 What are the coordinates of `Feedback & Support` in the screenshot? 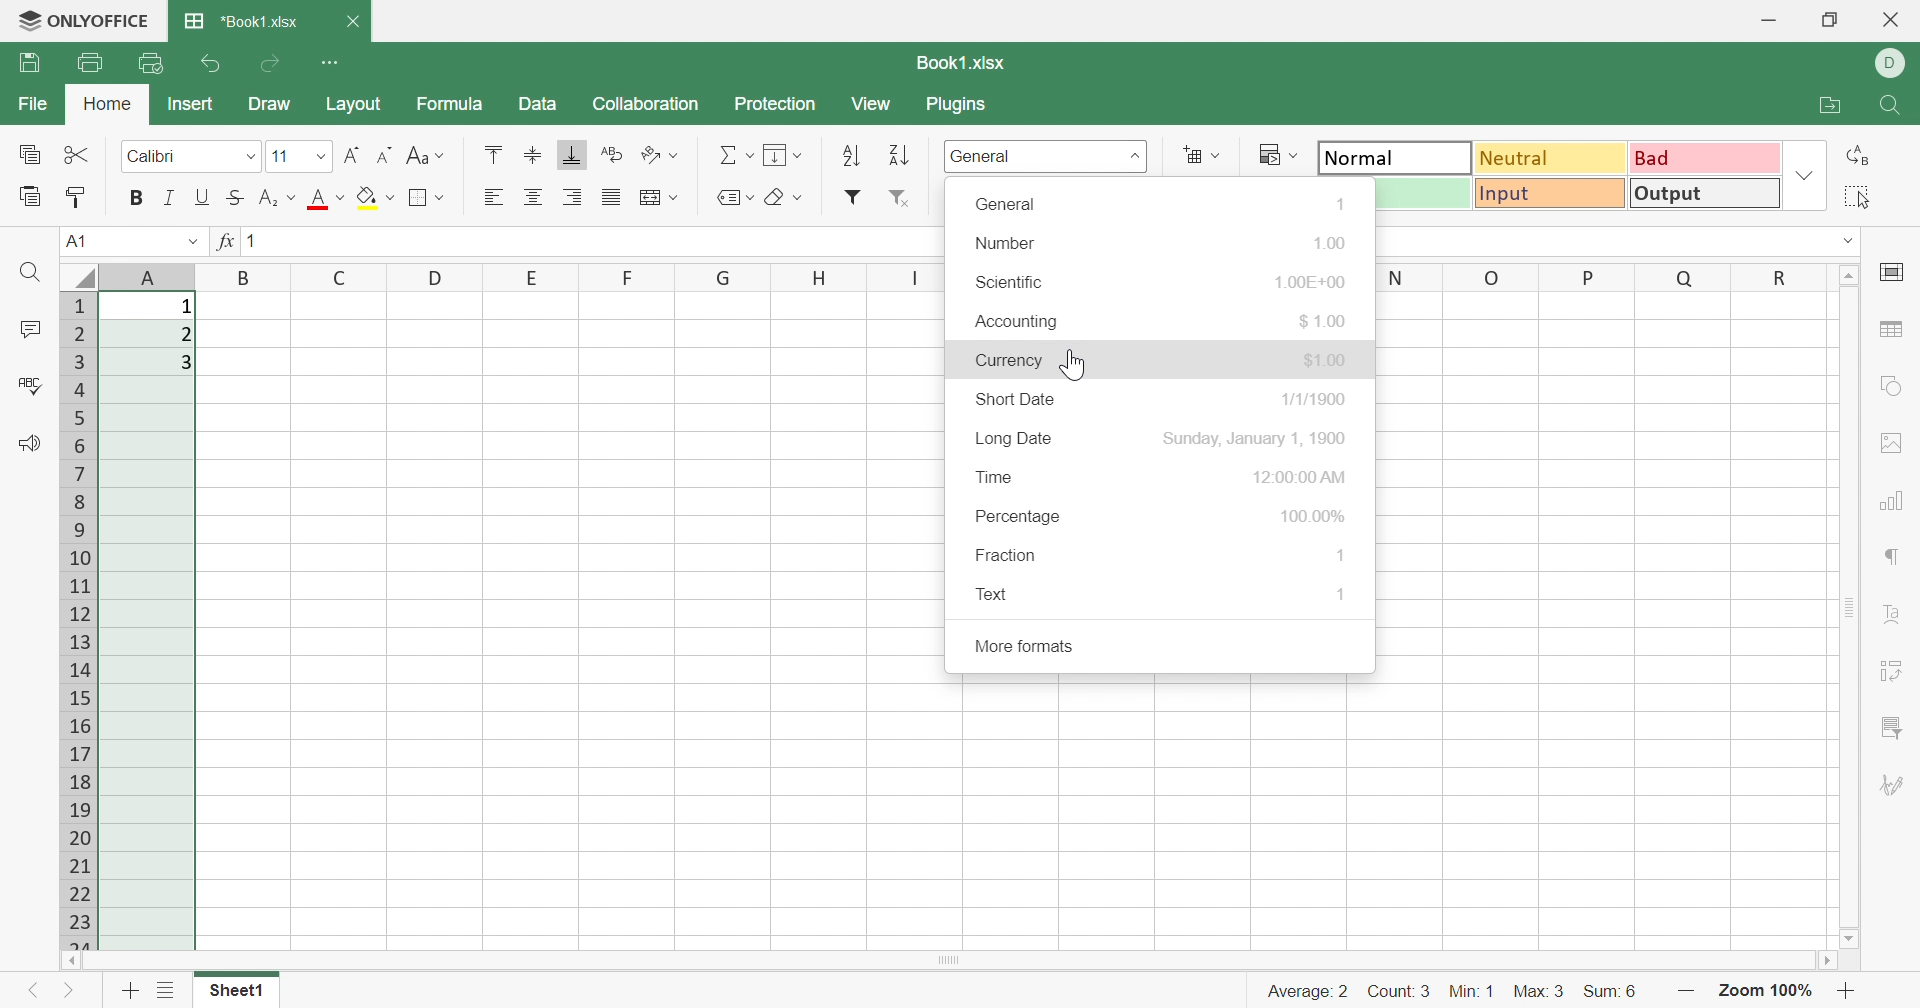 It's located at (29, 443).